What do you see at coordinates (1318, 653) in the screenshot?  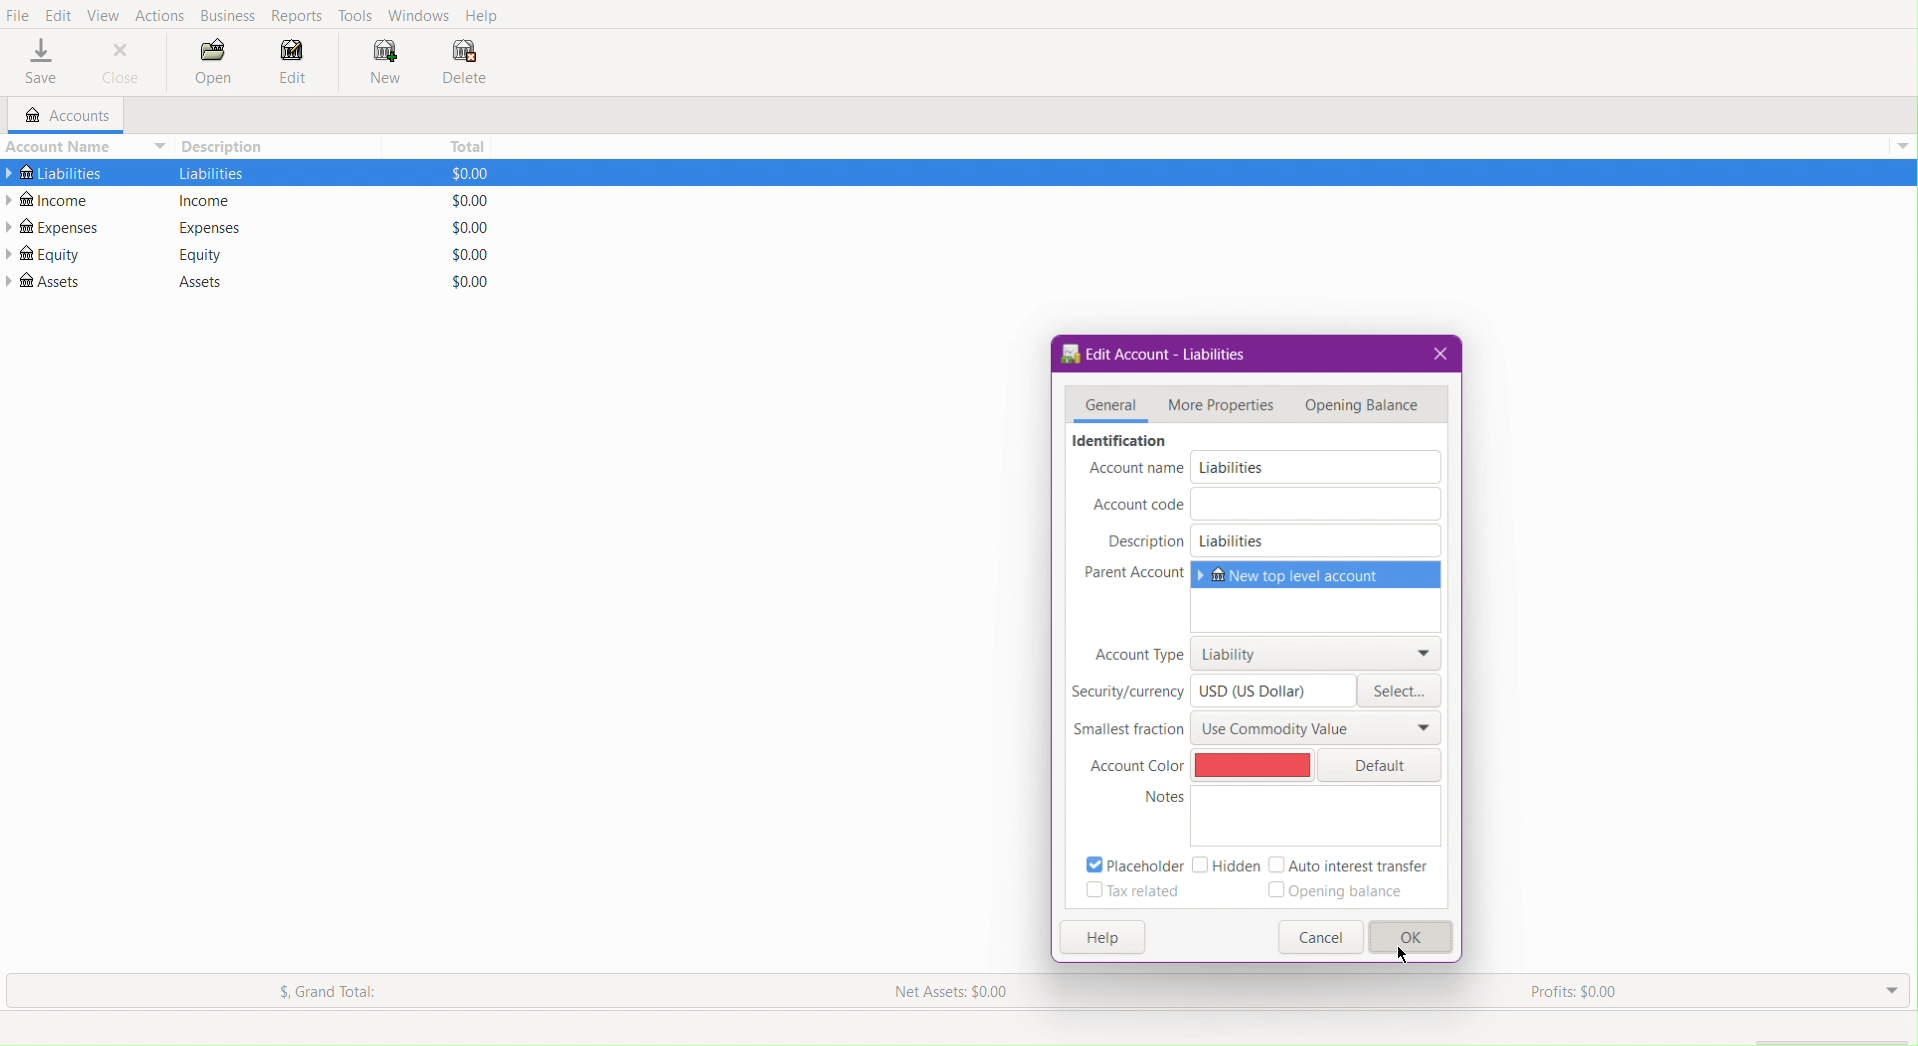 I see `Liability` at bounding box center [1318, 653].